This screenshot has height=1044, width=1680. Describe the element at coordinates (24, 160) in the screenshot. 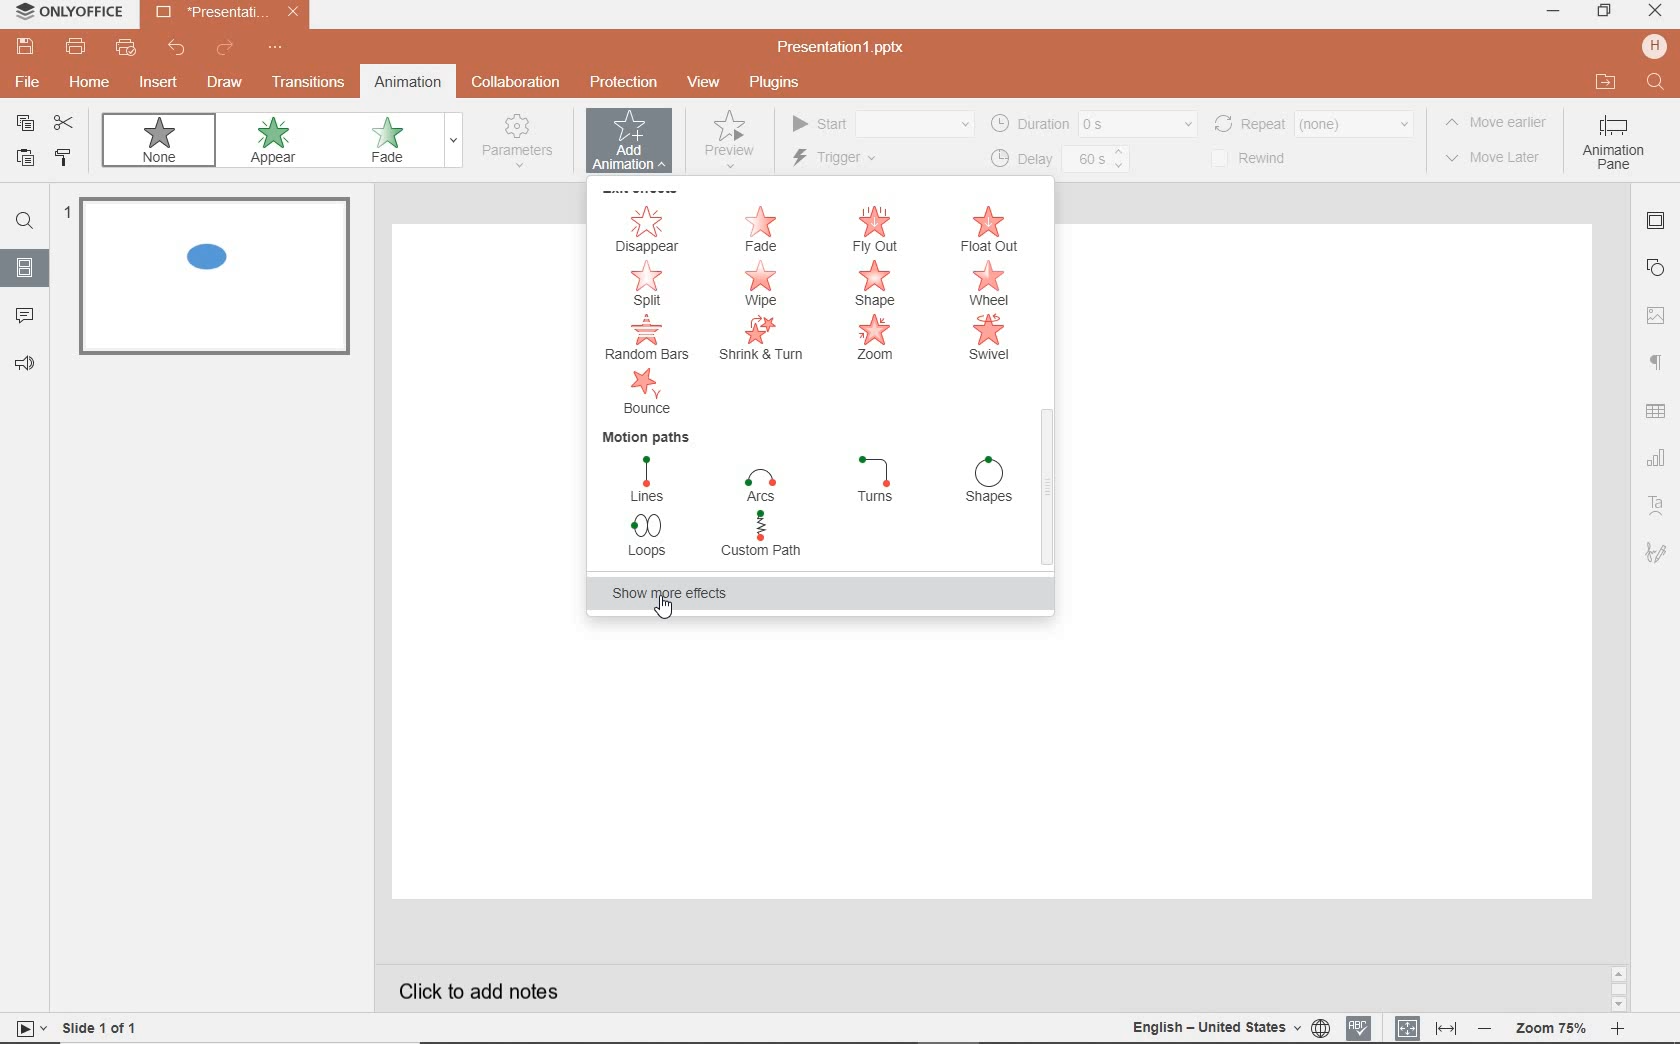

I see `PASTE` at that location.